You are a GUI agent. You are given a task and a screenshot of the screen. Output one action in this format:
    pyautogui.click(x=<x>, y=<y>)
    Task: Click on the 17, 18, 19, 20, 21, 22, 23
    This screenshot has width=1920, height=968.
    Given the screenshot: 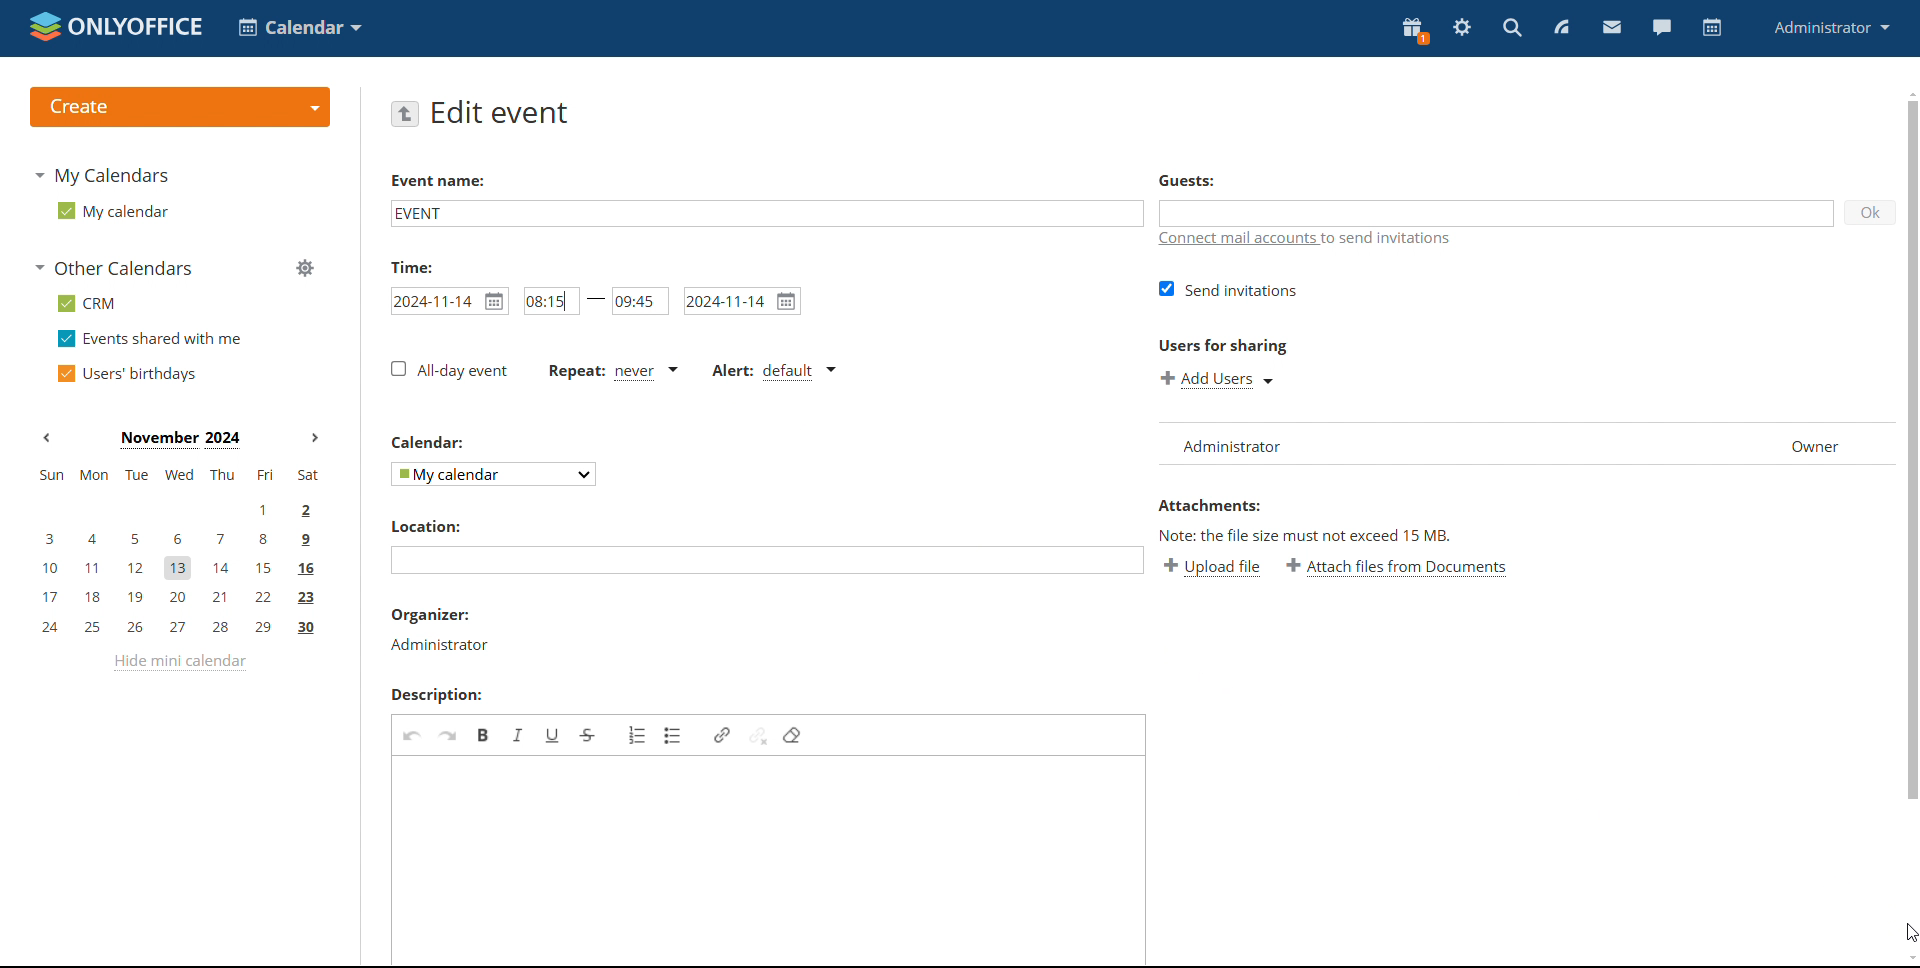 What is the action you would take?
    pyautogui.click(x=182, y=597)
    